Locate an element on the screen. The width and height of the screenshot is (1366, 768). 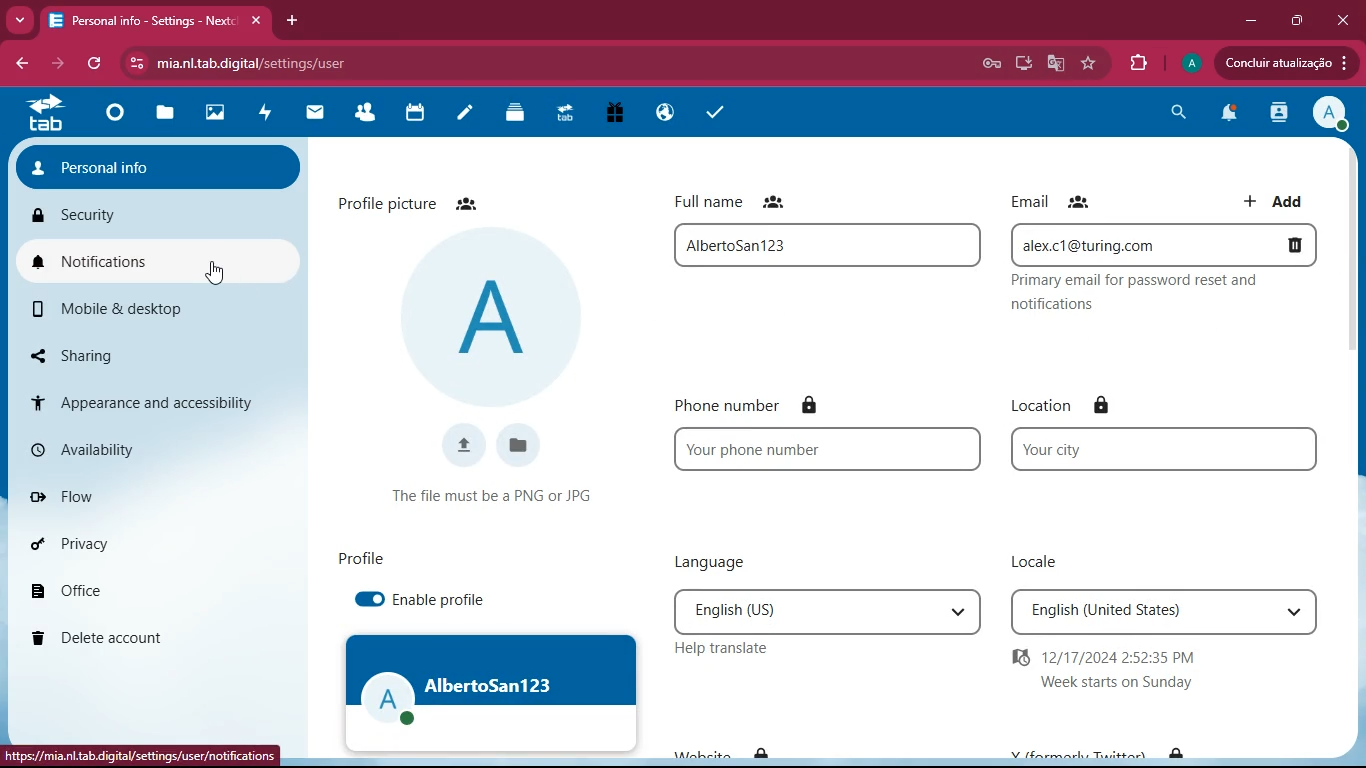
friends is located at coordinates (366, 112).